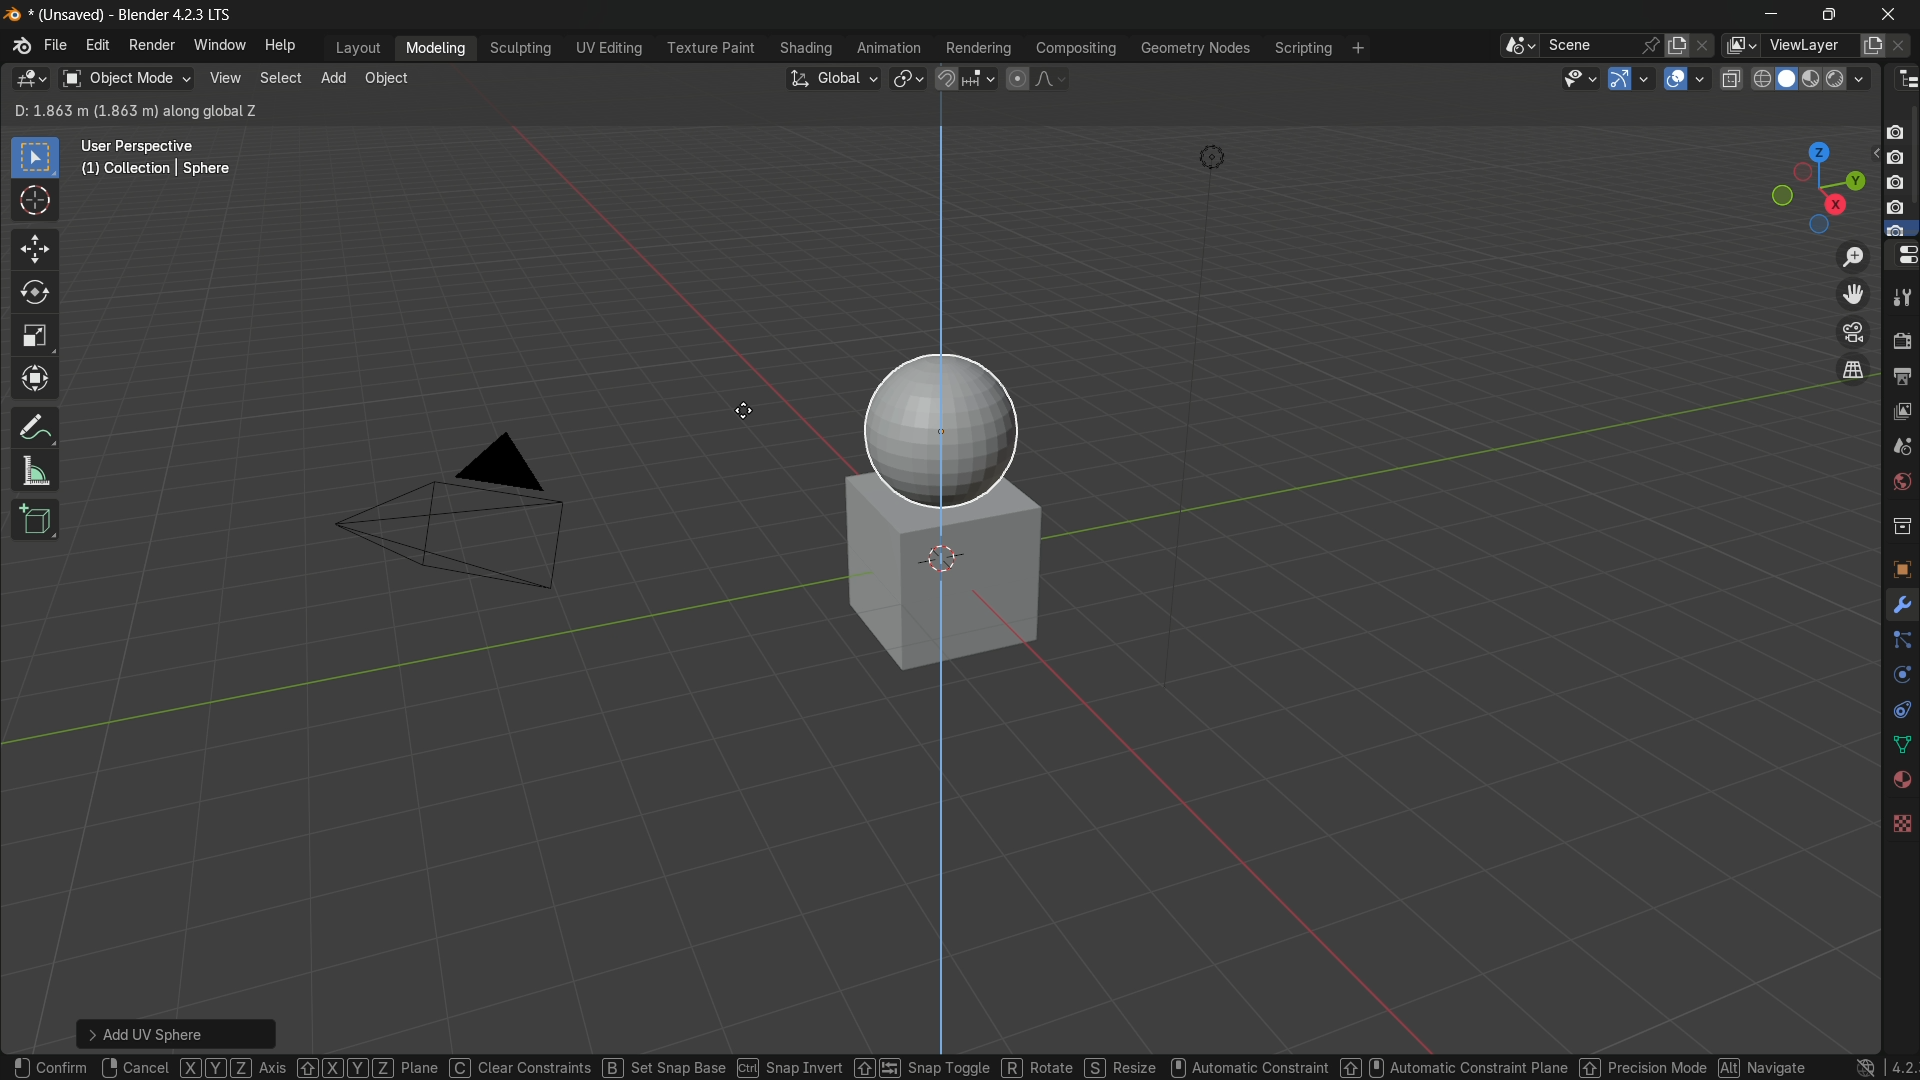 This screenshot has width=1920, height=1080. What do you see at coordinates (1682, 45) in the screenshot?
I see `new scene` at bounding box center [1682, 45].